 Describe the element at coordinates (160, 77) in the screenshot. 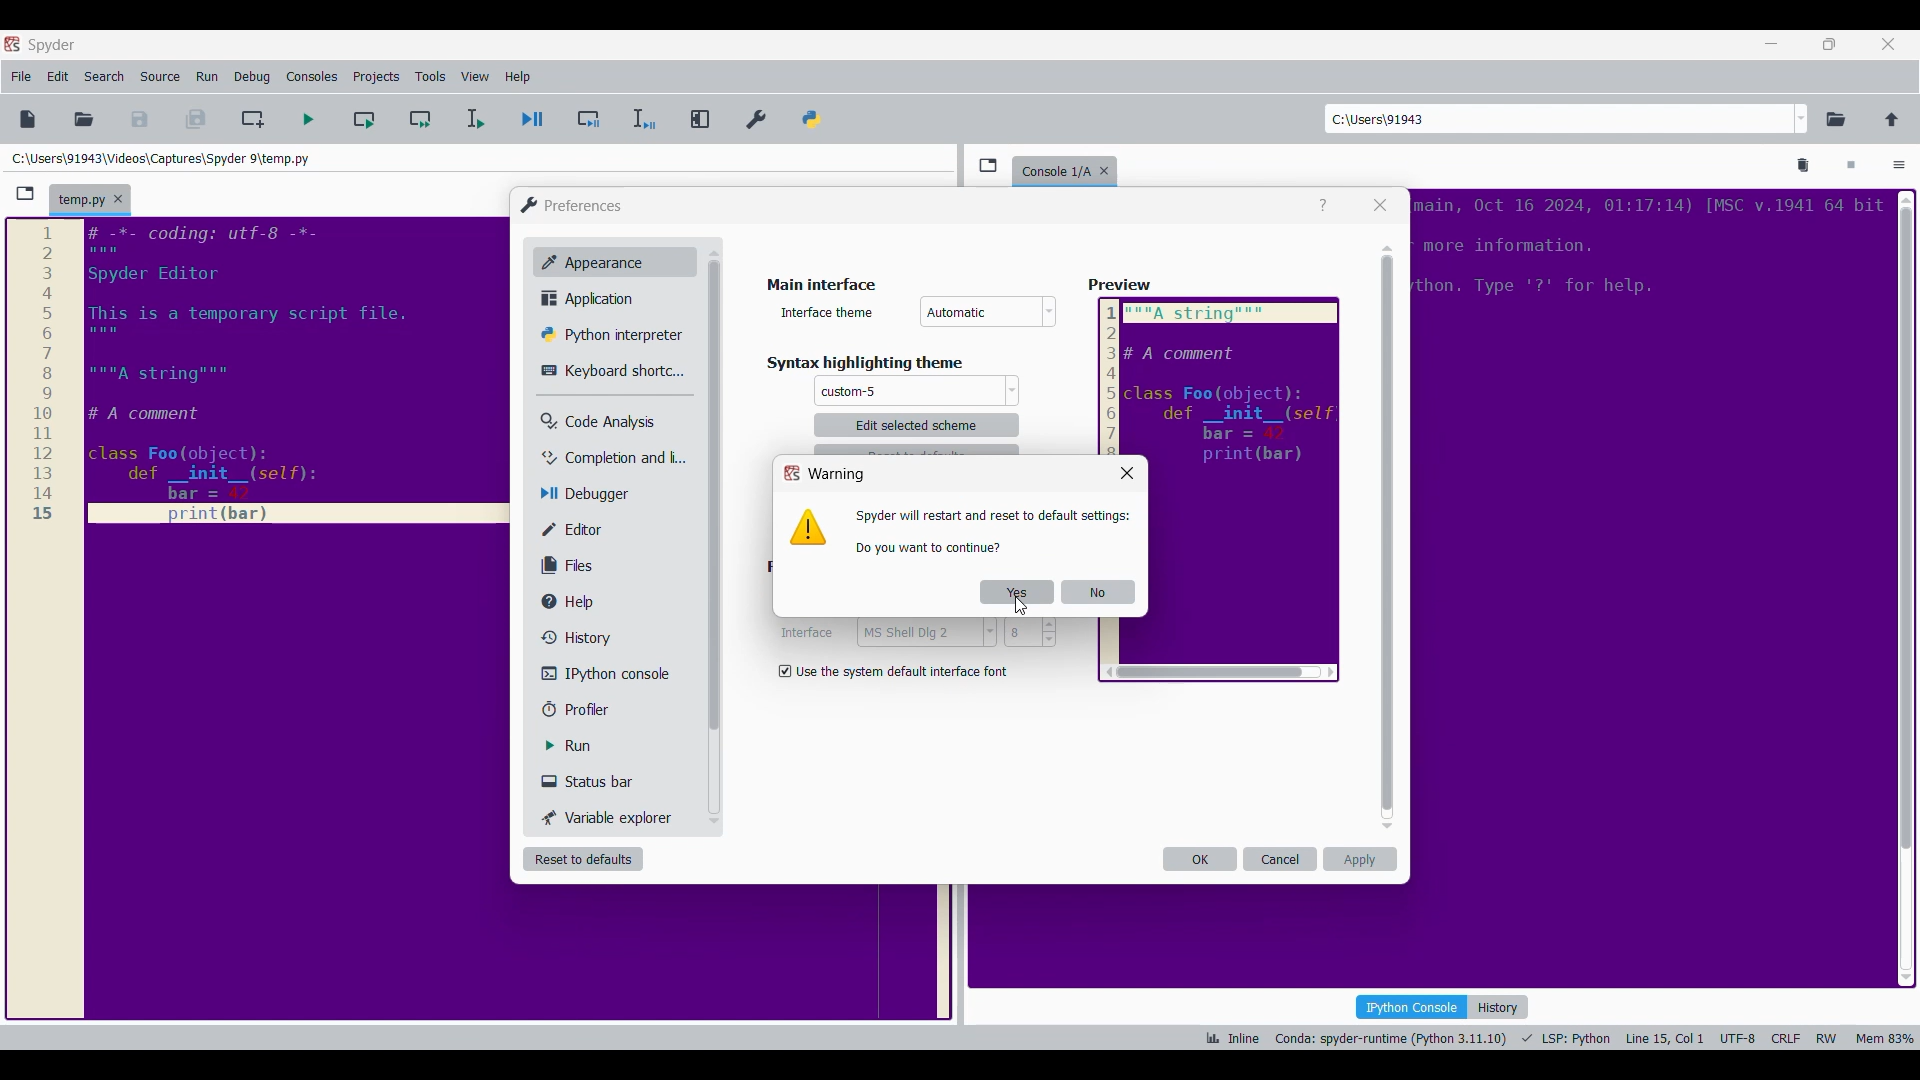

I see `Source menu` at that location.